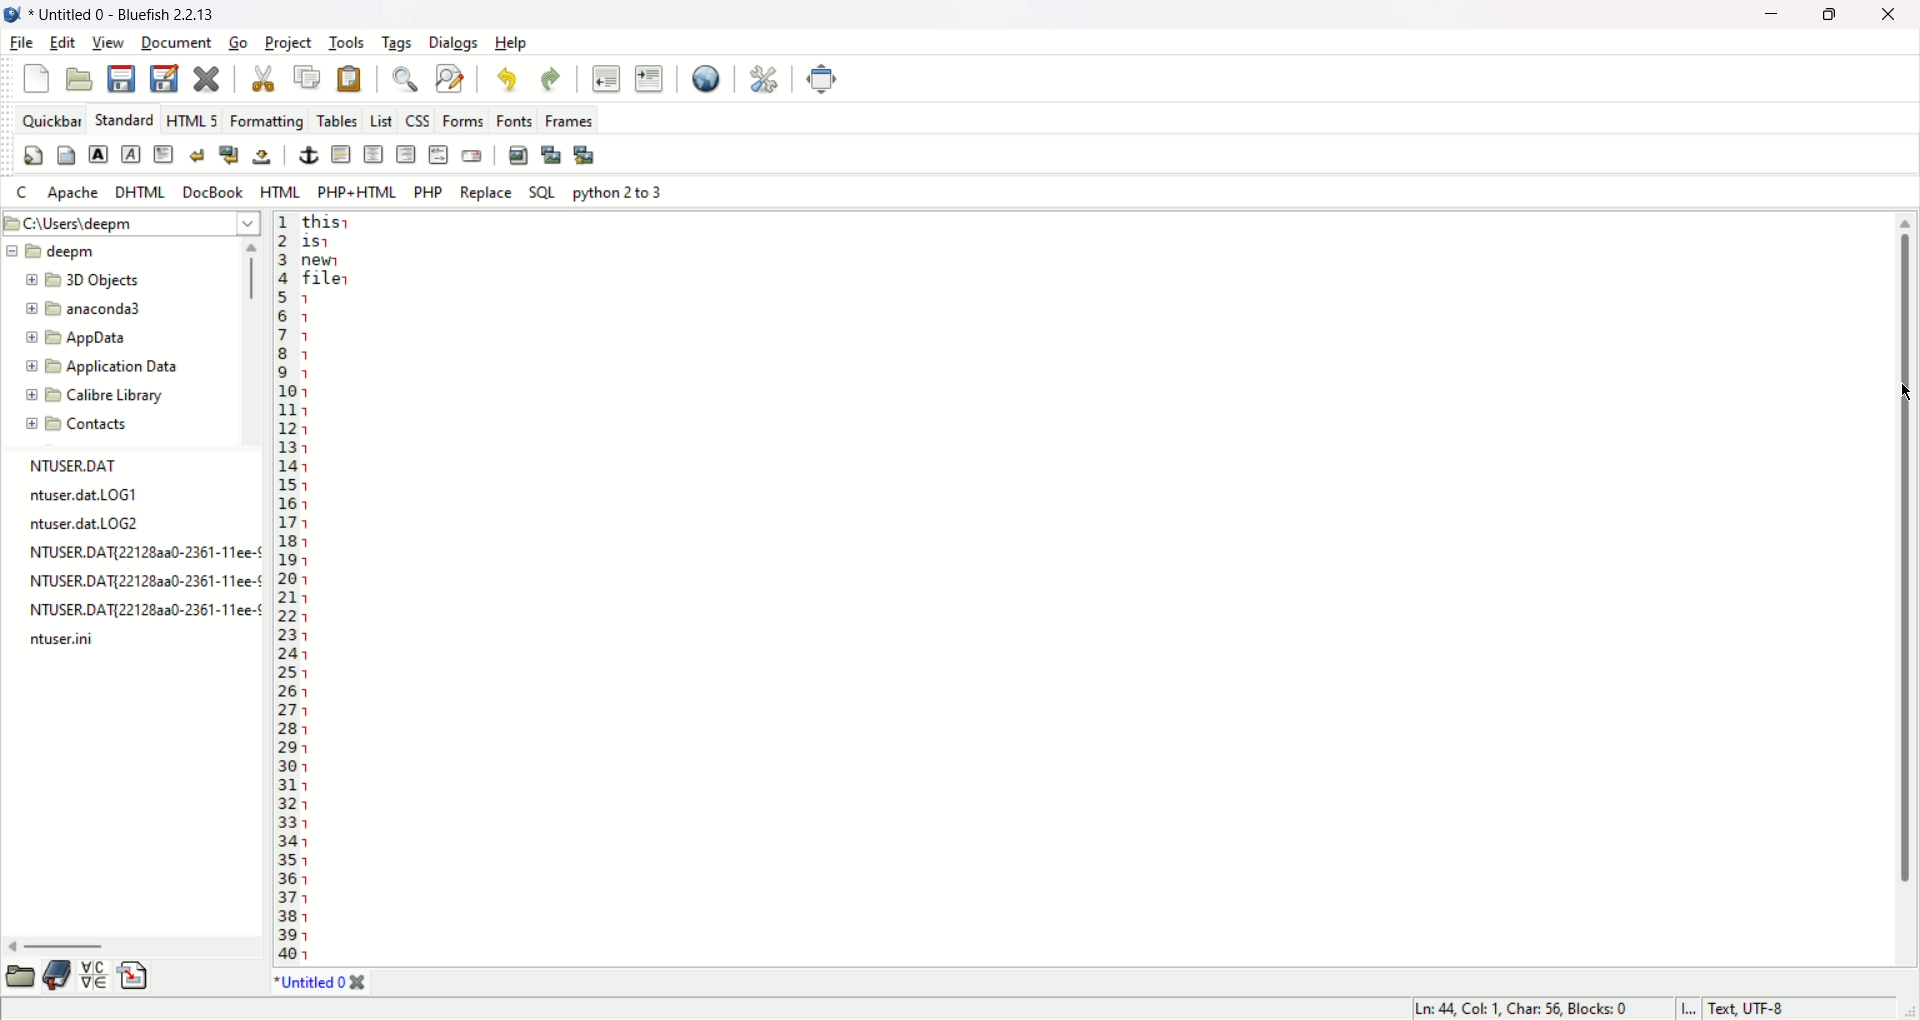 Image resolution: width=1920 pixels, height=1020 pixels. I want to click on Folder name, so click(95, 281).